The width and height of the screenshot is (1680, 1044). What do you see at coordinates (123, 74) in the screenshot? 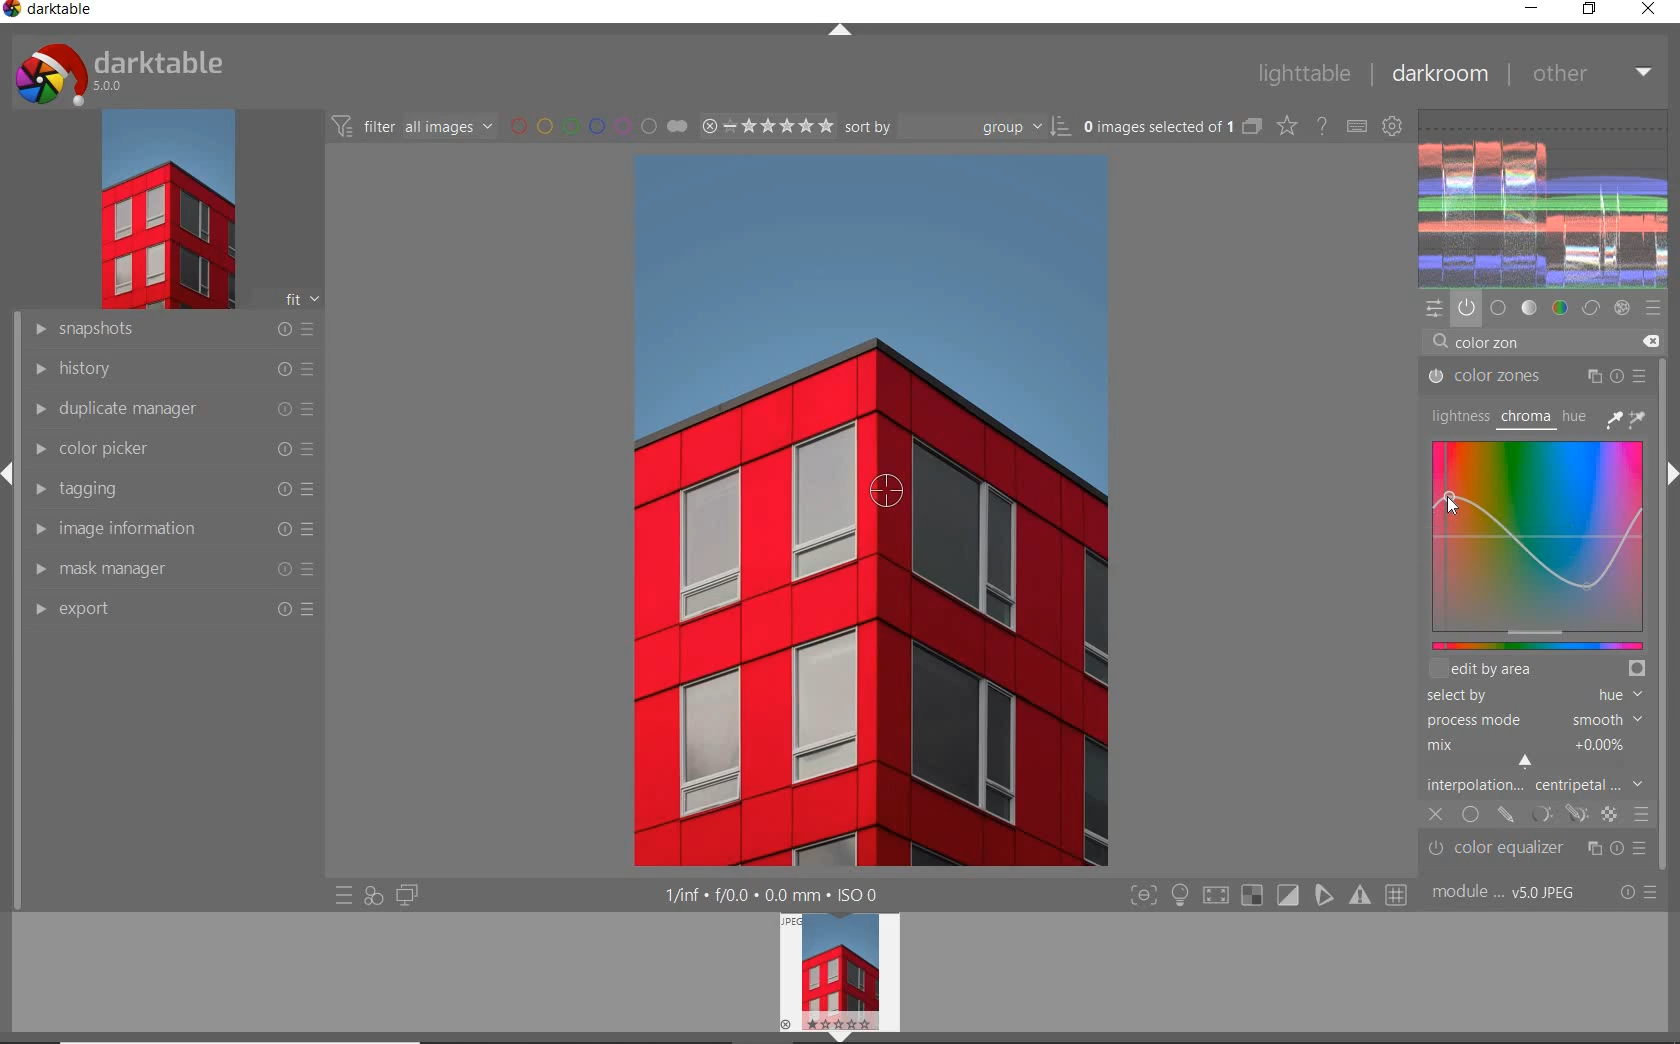
I see `system logo & name` at bounding box center [123, 74].